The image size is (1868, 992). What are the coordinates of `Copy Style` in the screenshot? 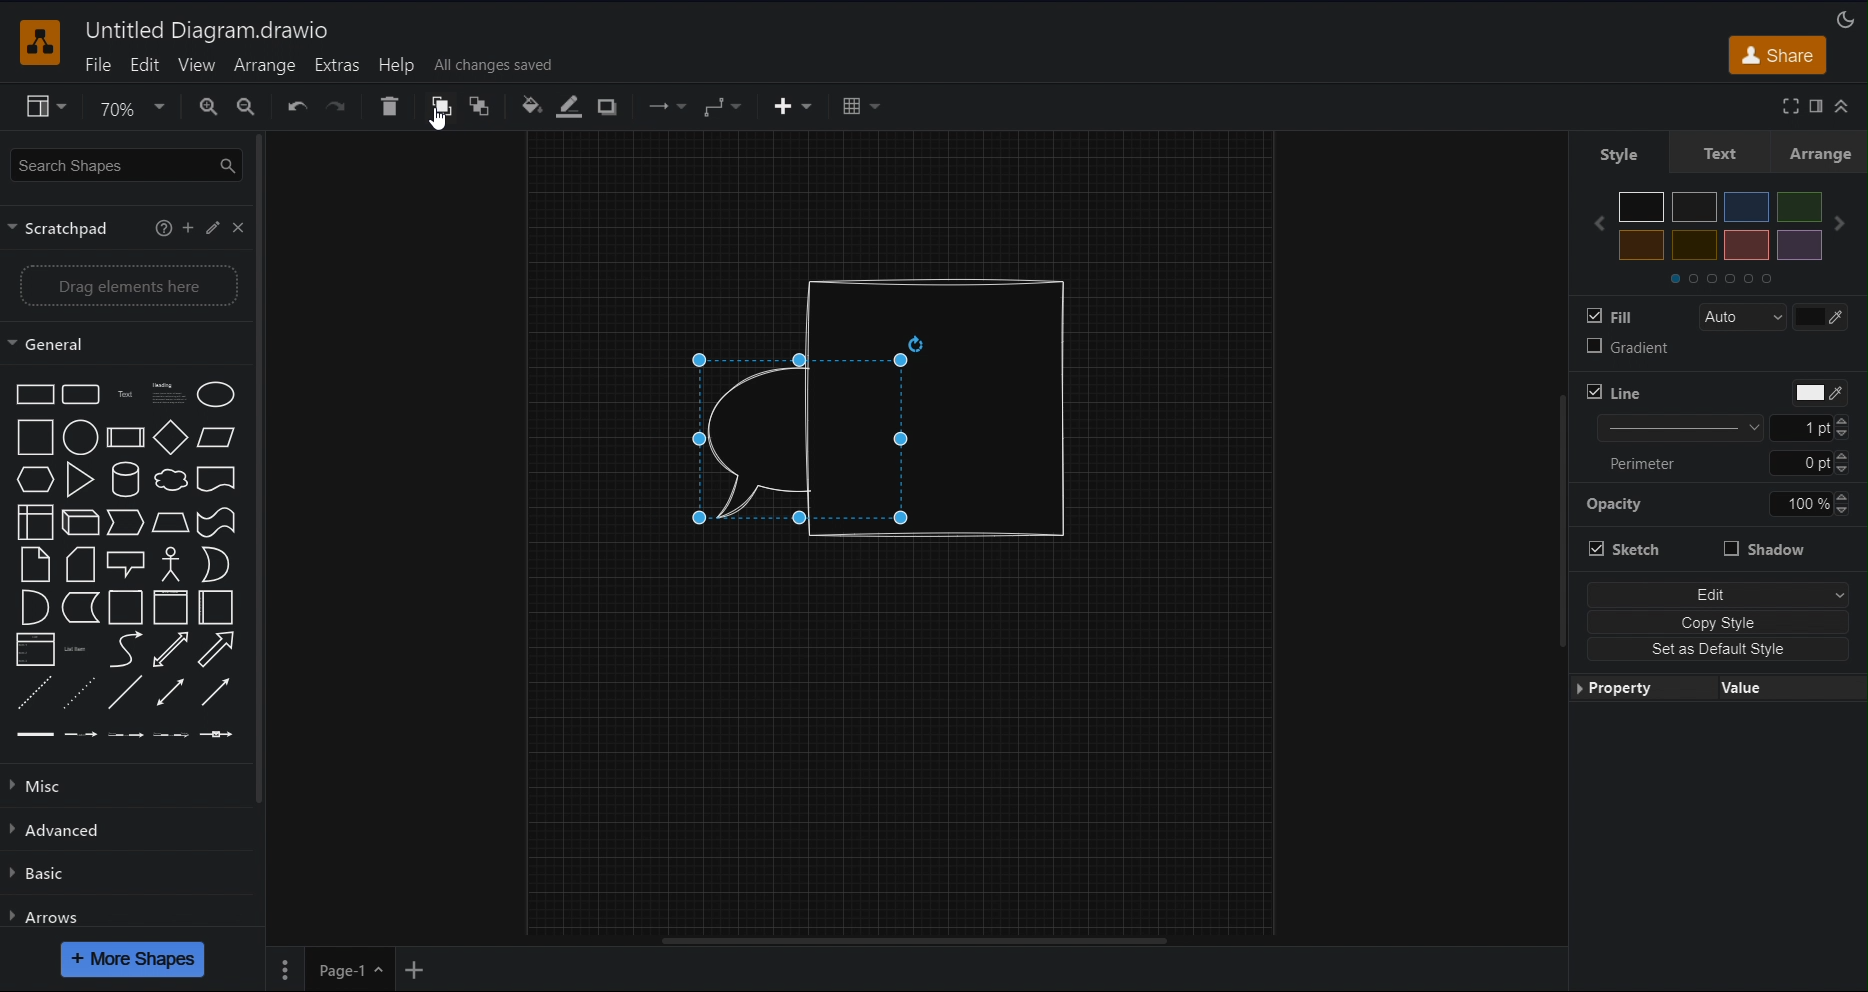 It's located at (1718, 622).